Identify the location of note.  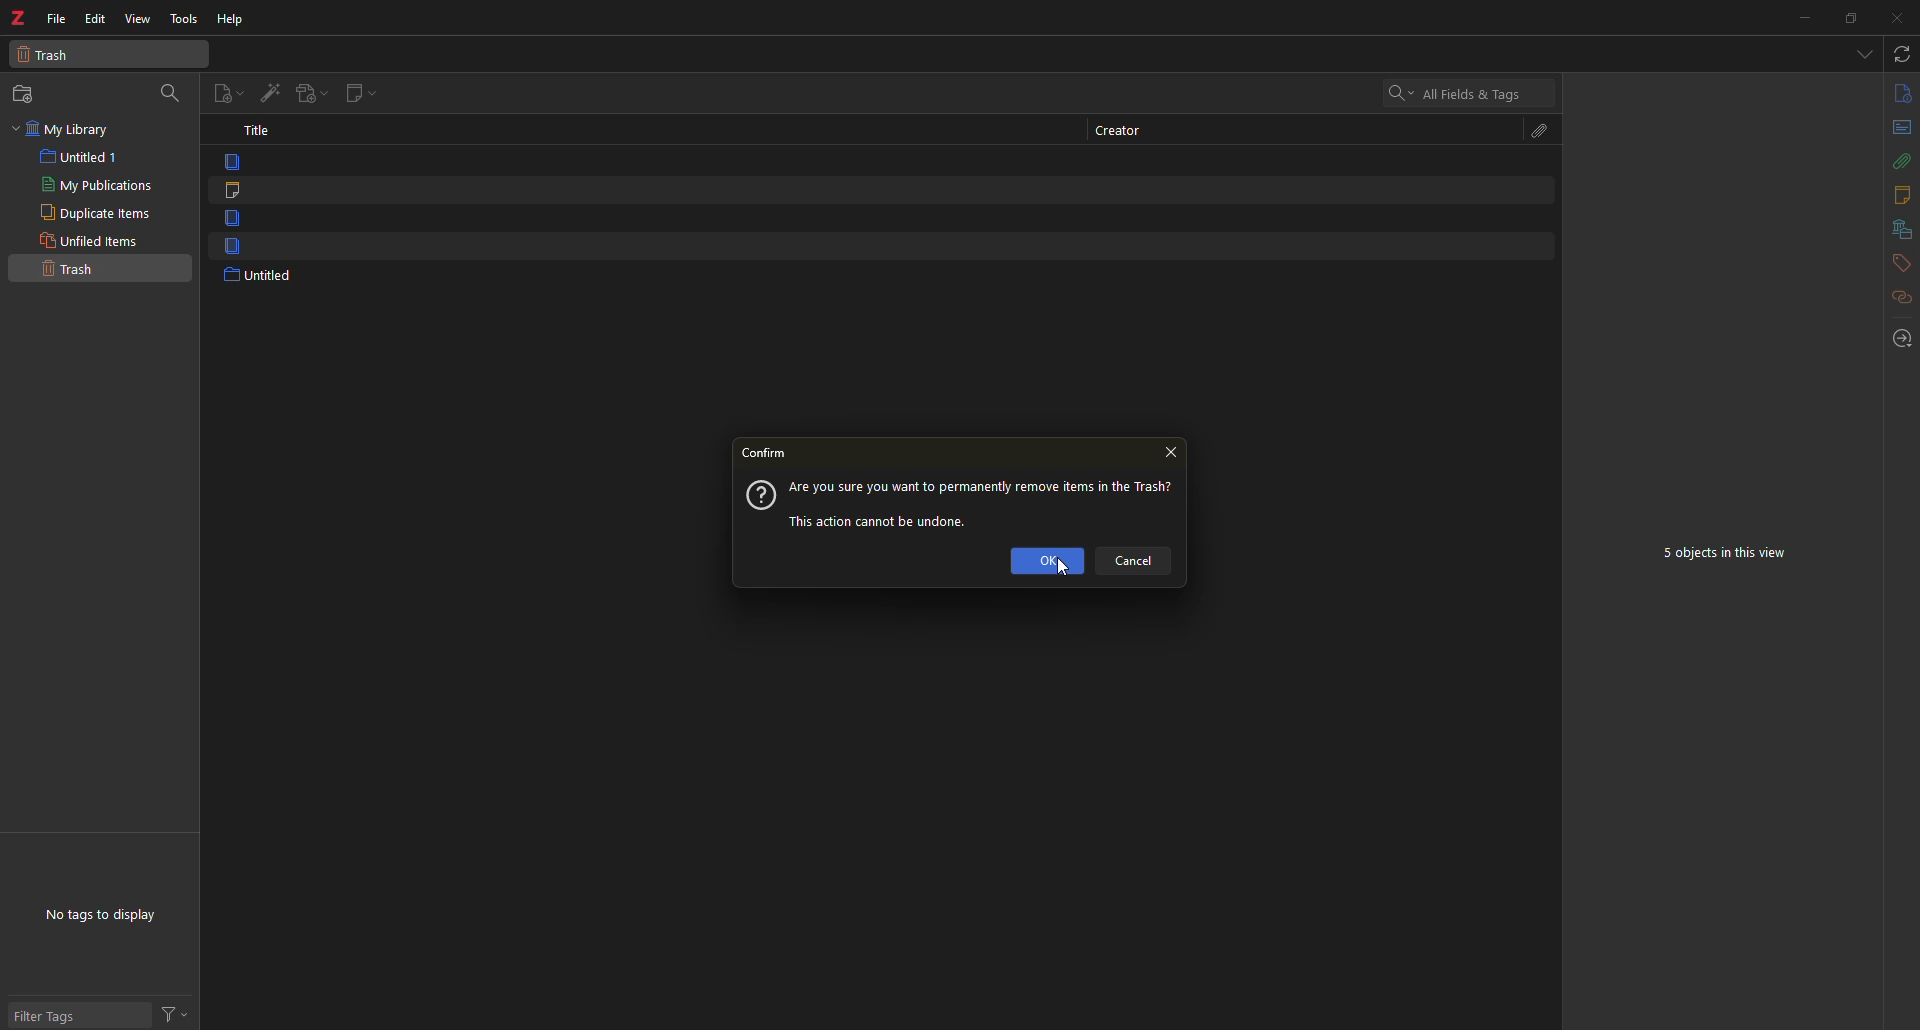
(229, 189).